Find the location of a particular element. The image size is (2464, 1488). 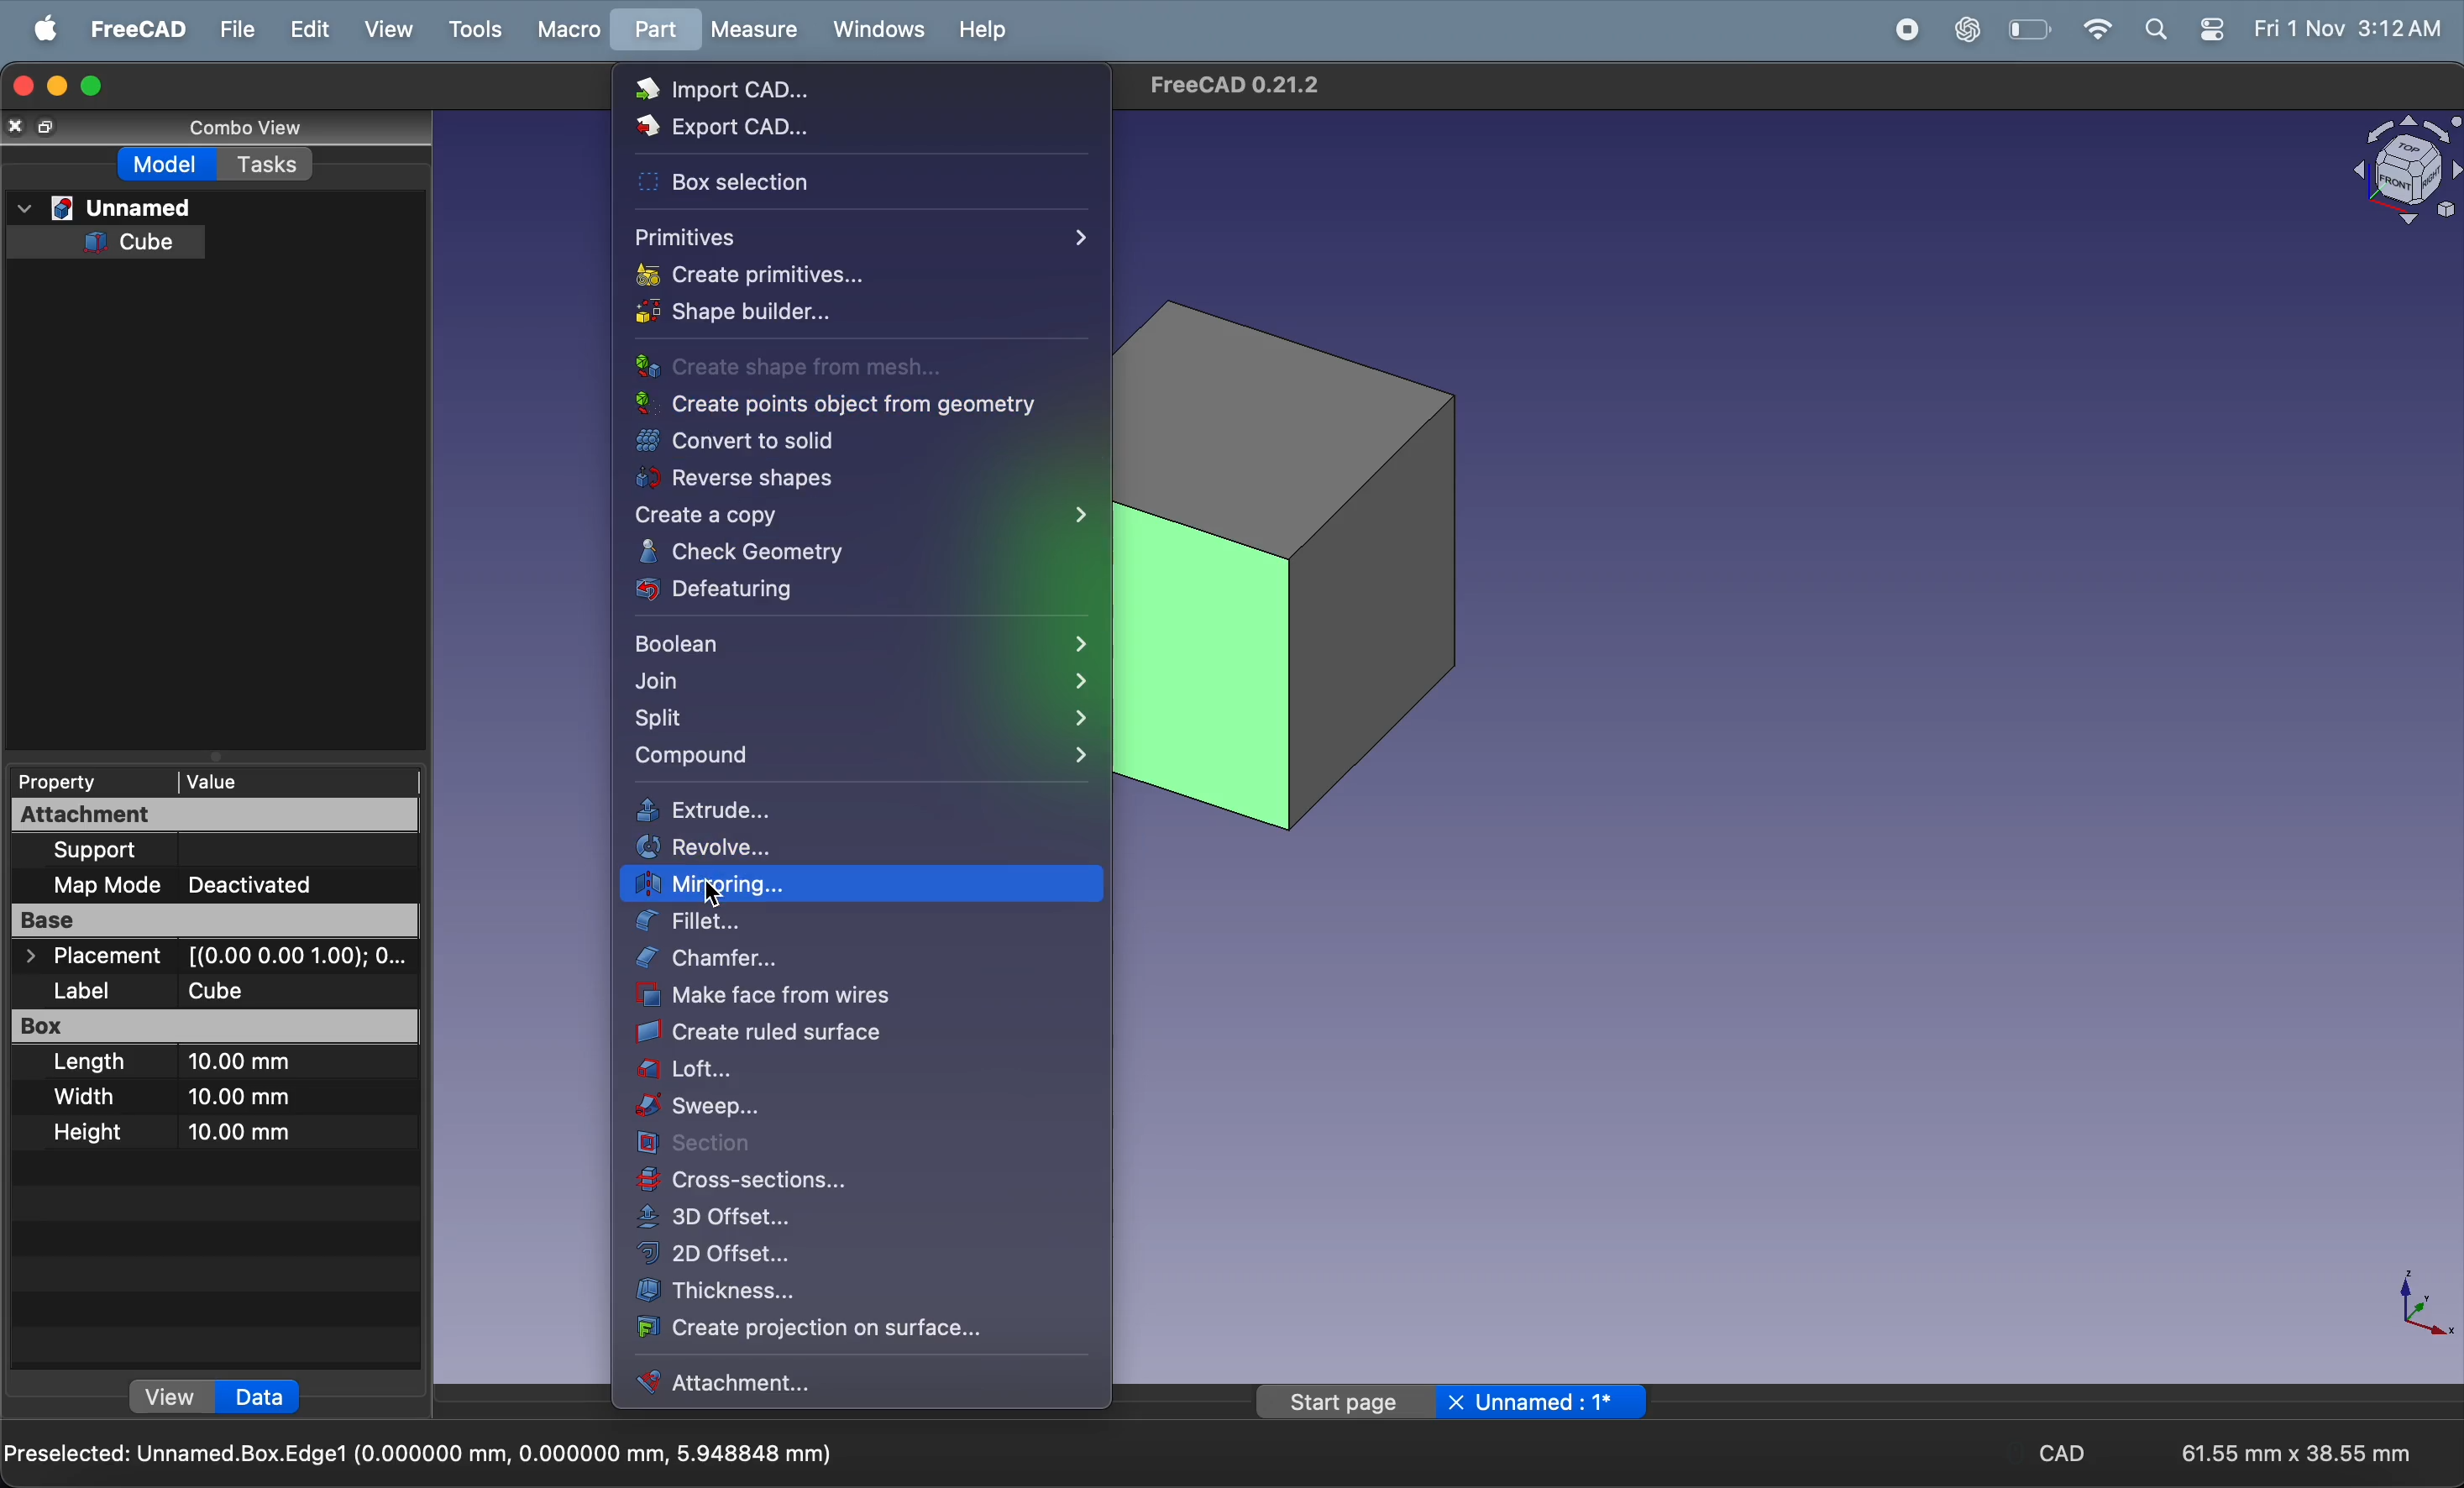

view  is located at coordinates (167, 1393).